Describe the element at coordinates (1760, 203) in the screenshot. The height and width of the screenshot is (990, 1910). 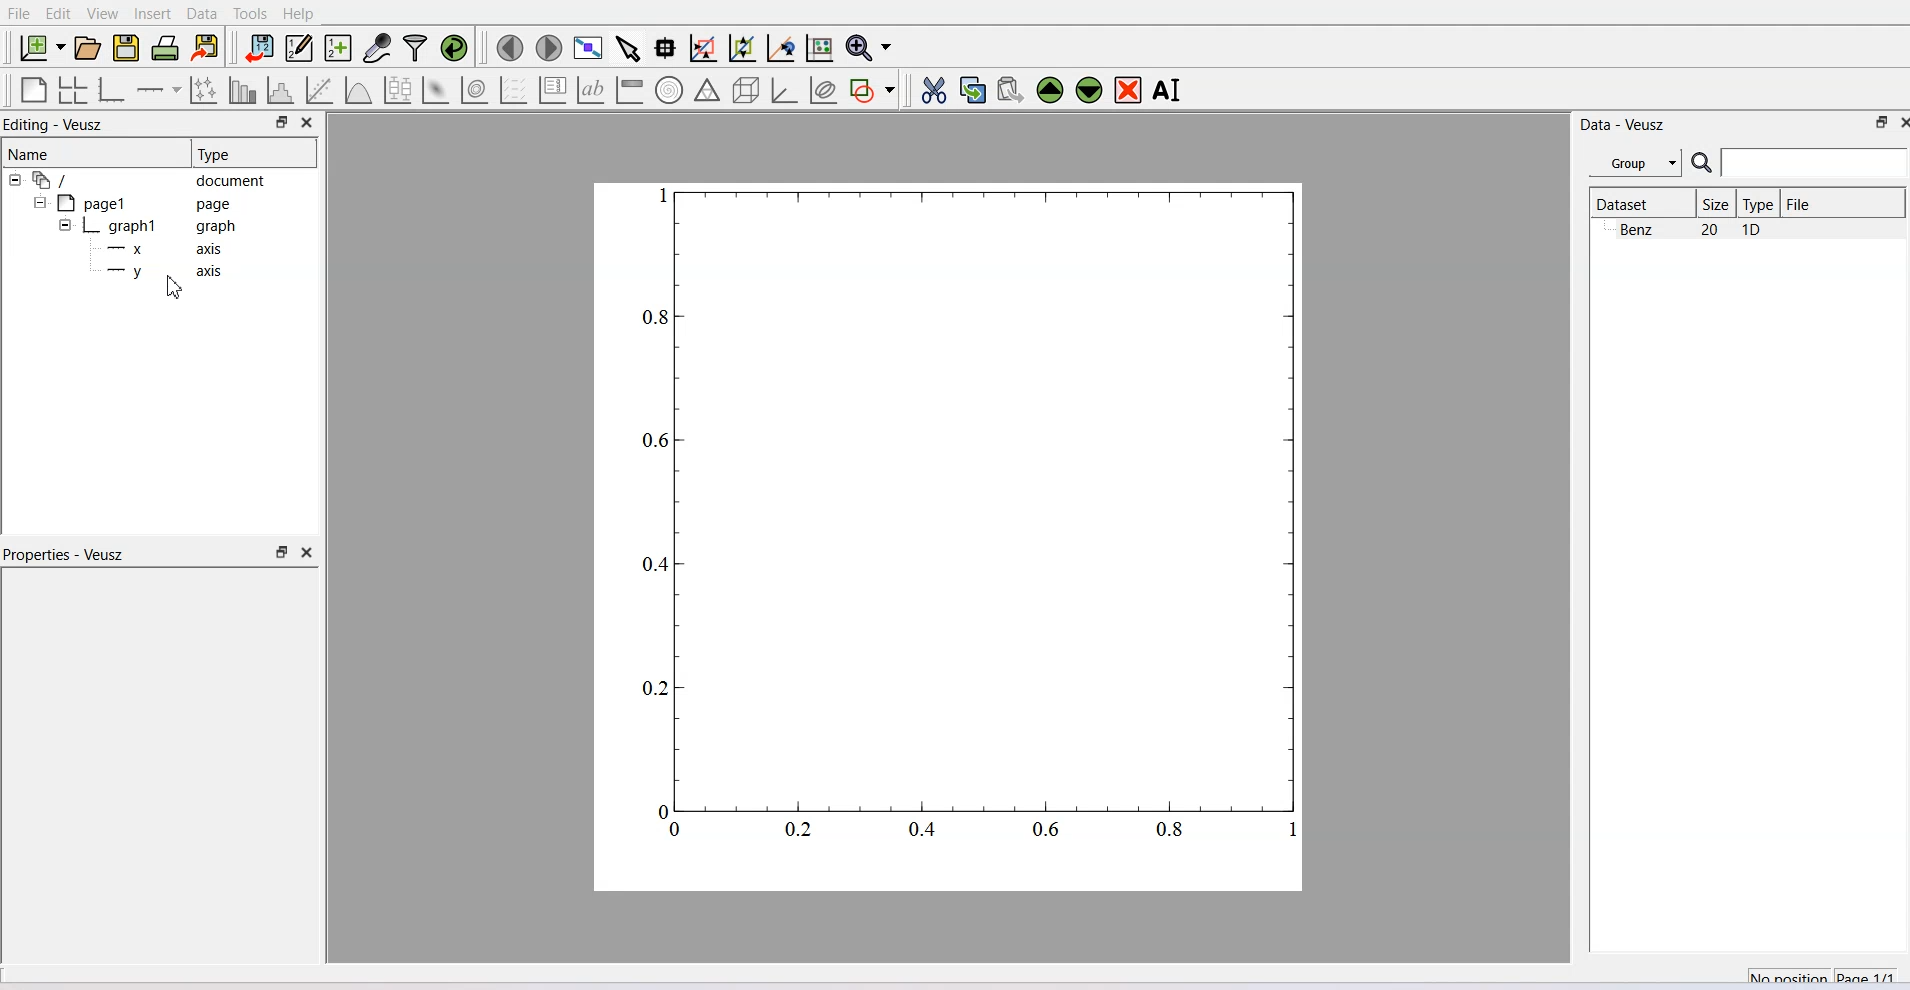
I see `Type` at that location.